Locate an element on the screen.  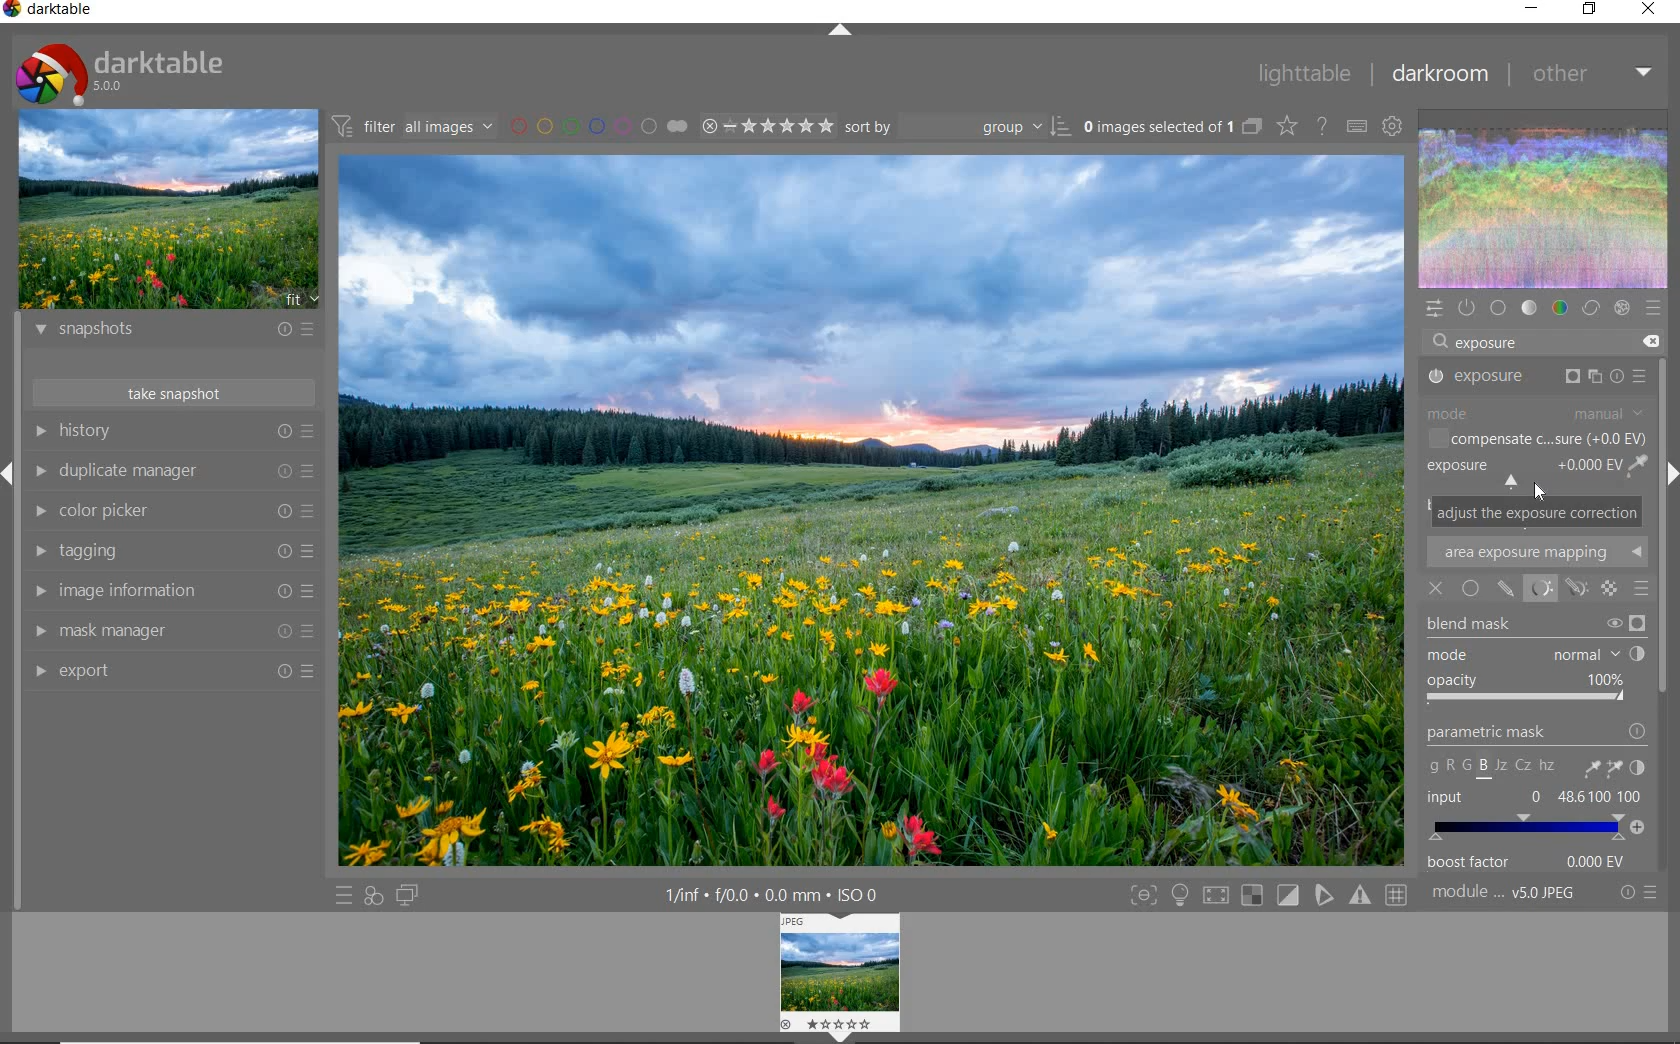
image information is located at coordinates (172, 591).